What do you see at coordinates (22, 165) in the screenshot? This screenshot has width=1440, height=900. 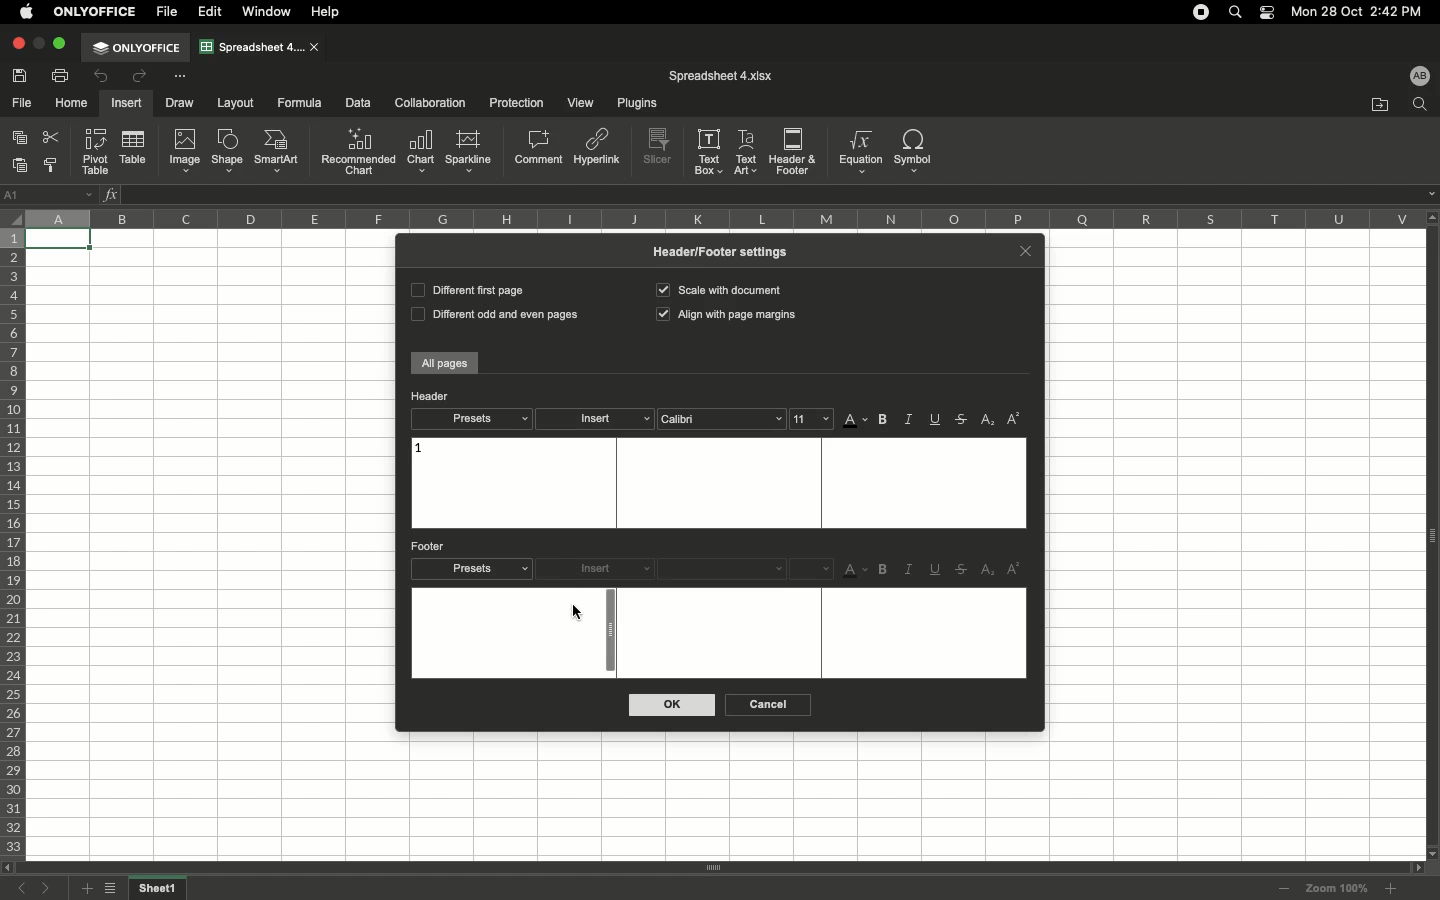 I see `Paste` at bounding box center [22, 165].